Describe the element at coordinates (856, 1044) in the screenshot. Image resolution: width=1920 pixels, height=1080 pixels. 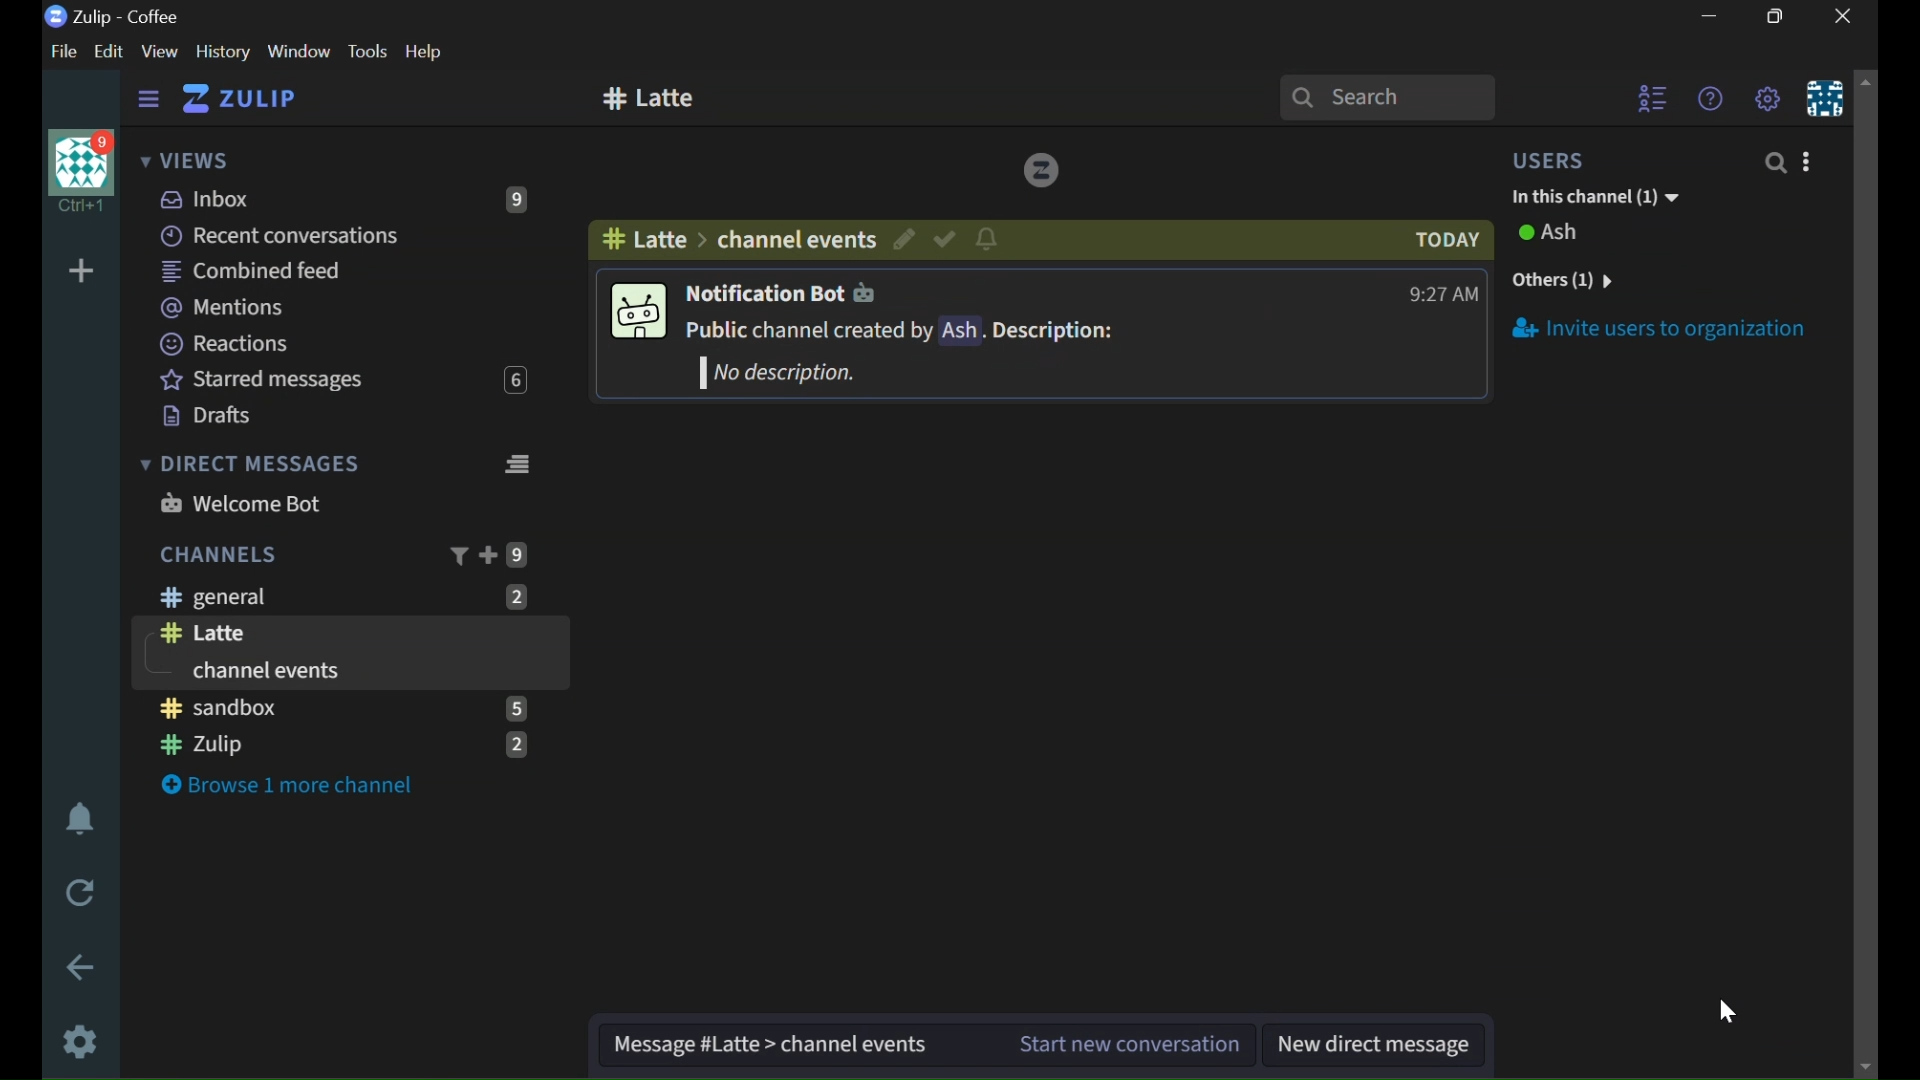
I see `Channel events` at that location.